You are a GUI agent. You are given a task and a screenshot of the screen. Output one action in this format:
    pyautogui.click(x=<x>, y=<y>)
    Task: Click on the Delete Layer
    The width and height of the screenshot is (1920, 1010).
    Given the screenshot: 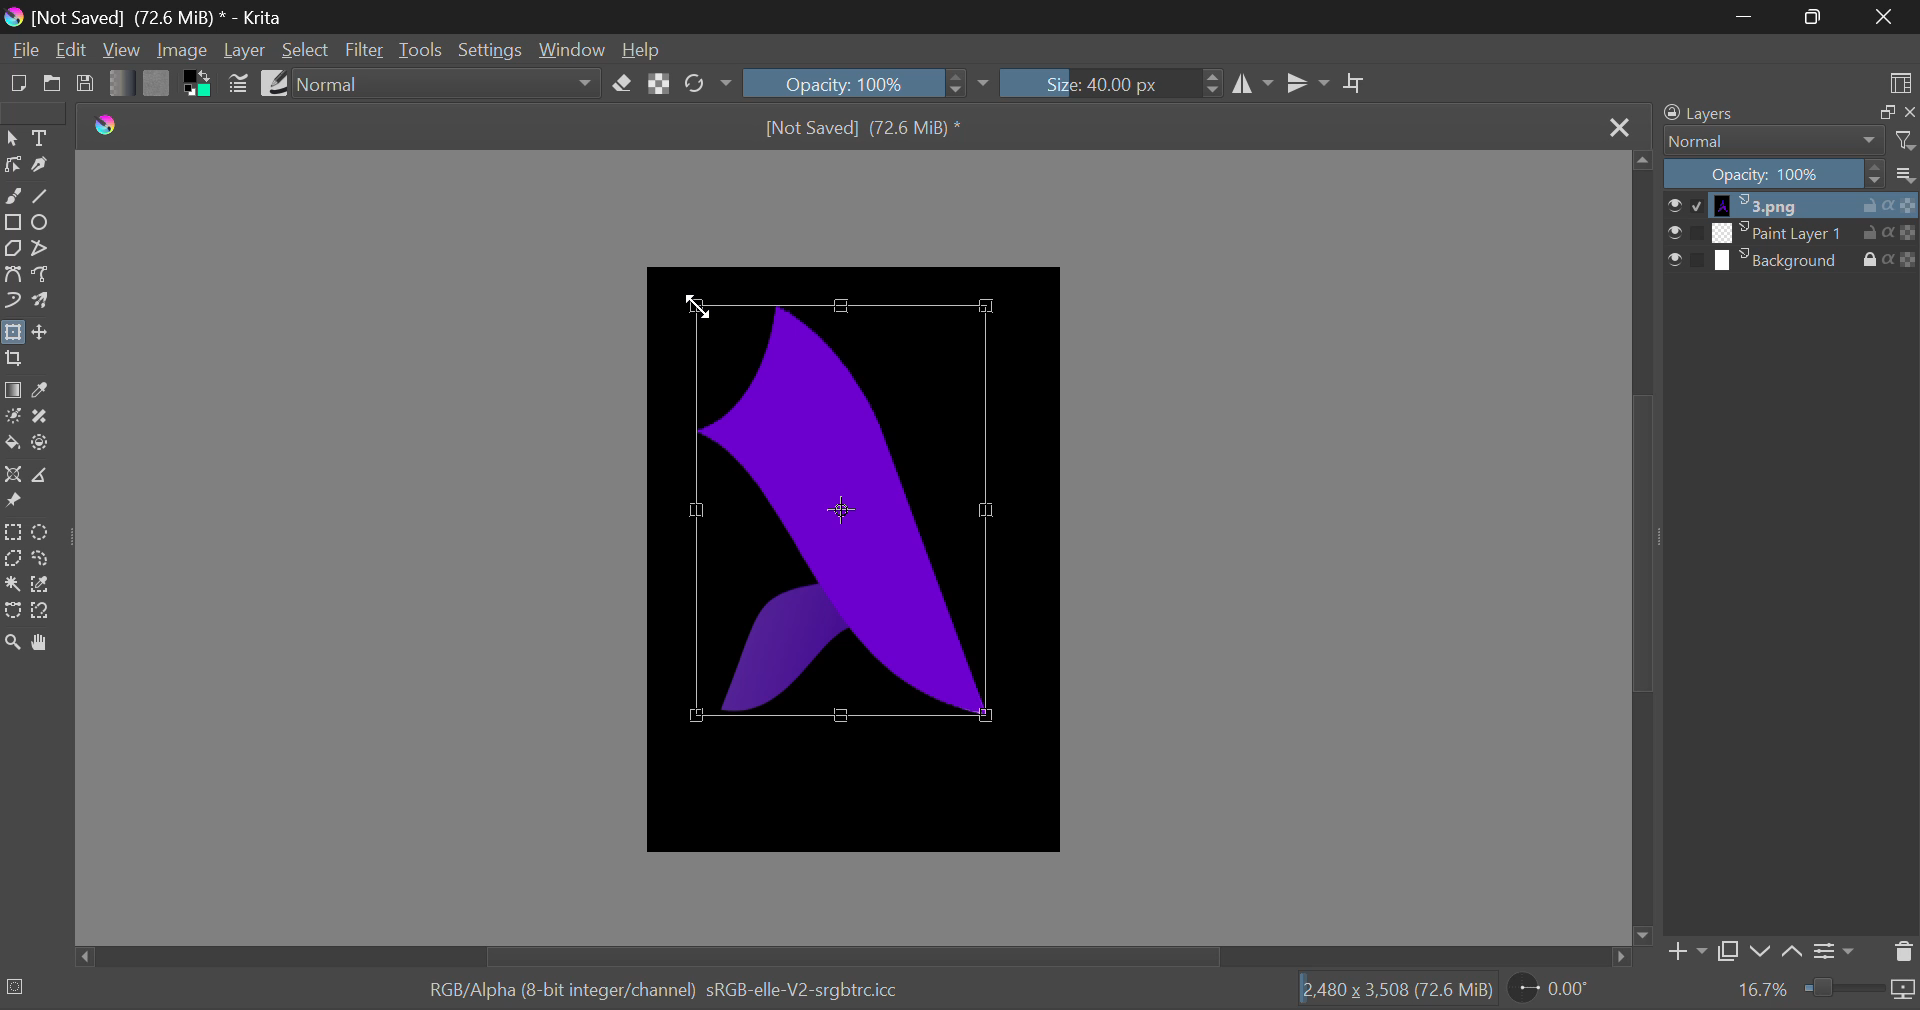 What is the action you would take?
    pyautogui.click(x=1898, y=952)
    